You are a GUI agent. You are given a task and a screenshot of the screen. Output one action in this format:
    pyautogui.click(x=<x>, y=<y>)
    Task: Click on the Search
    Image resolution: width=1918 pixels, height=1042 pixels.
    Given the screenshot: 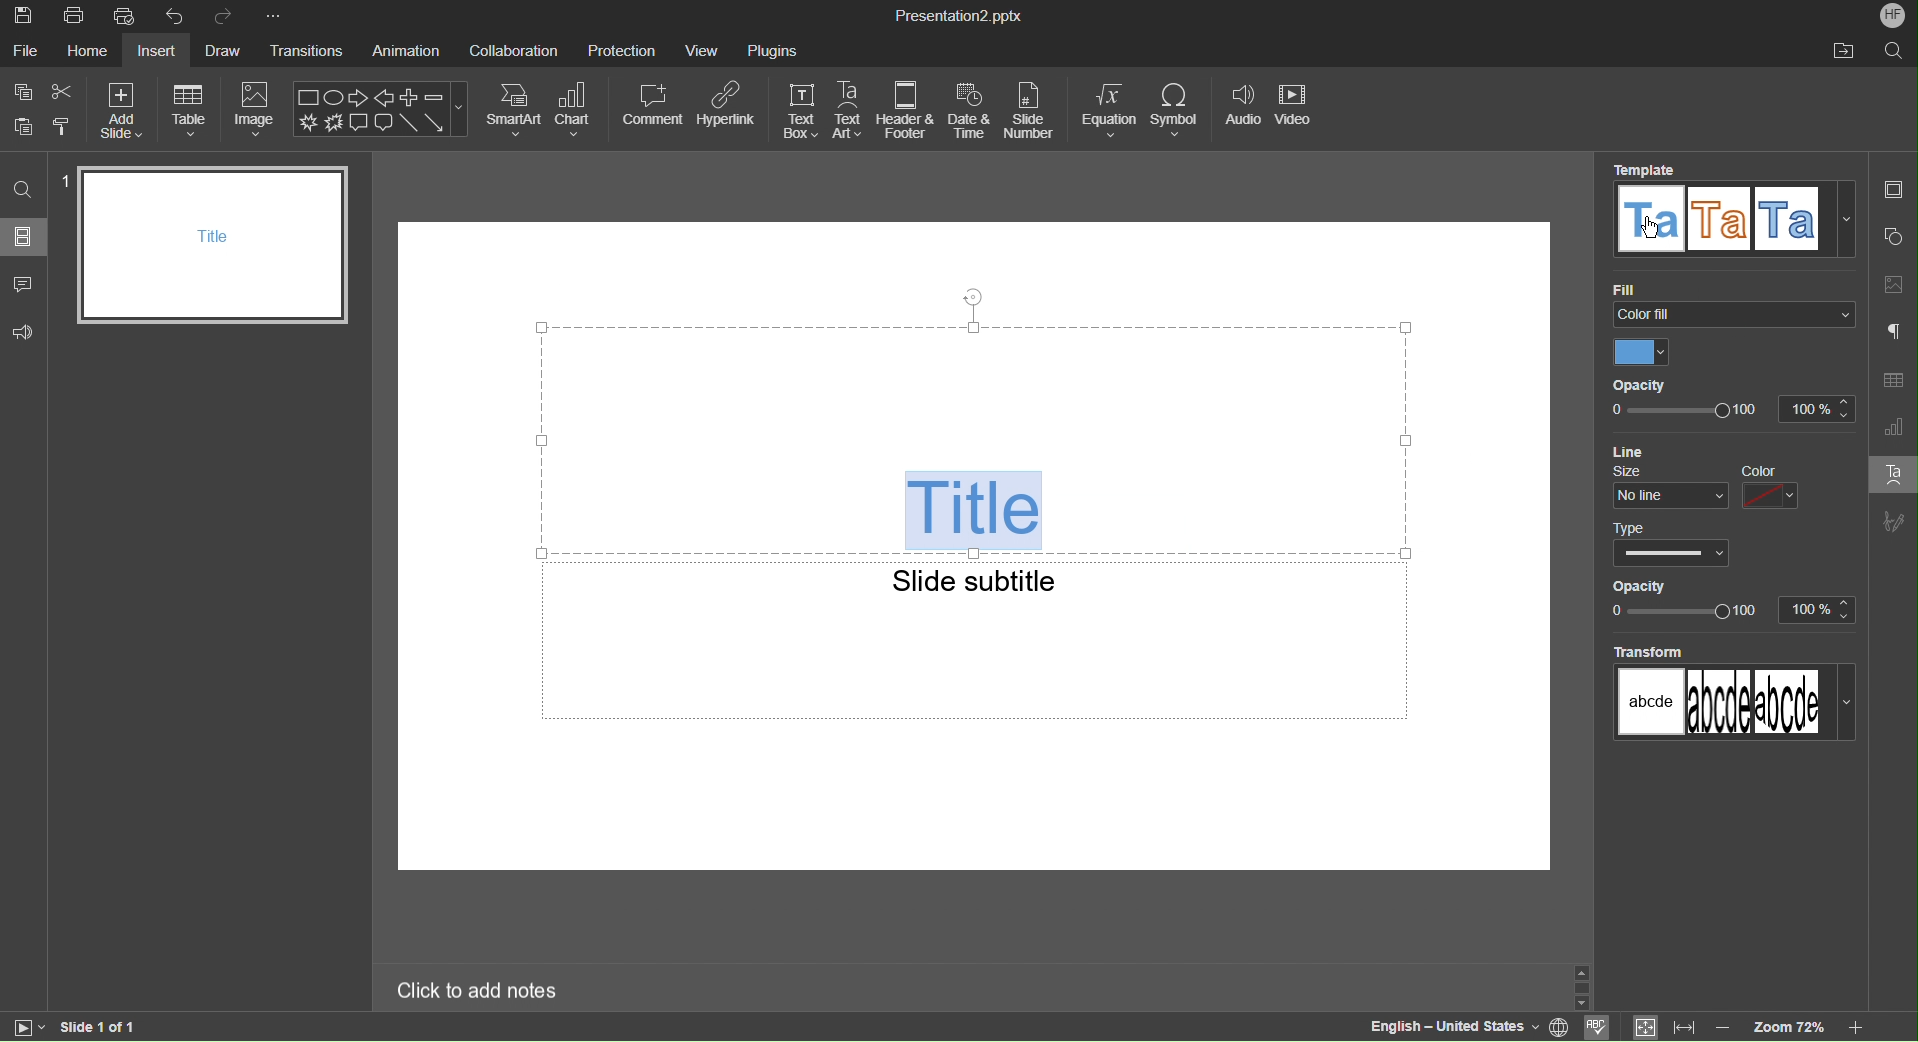 What is the action you would take?
    pyautogui.click(x=23, y=190)
    